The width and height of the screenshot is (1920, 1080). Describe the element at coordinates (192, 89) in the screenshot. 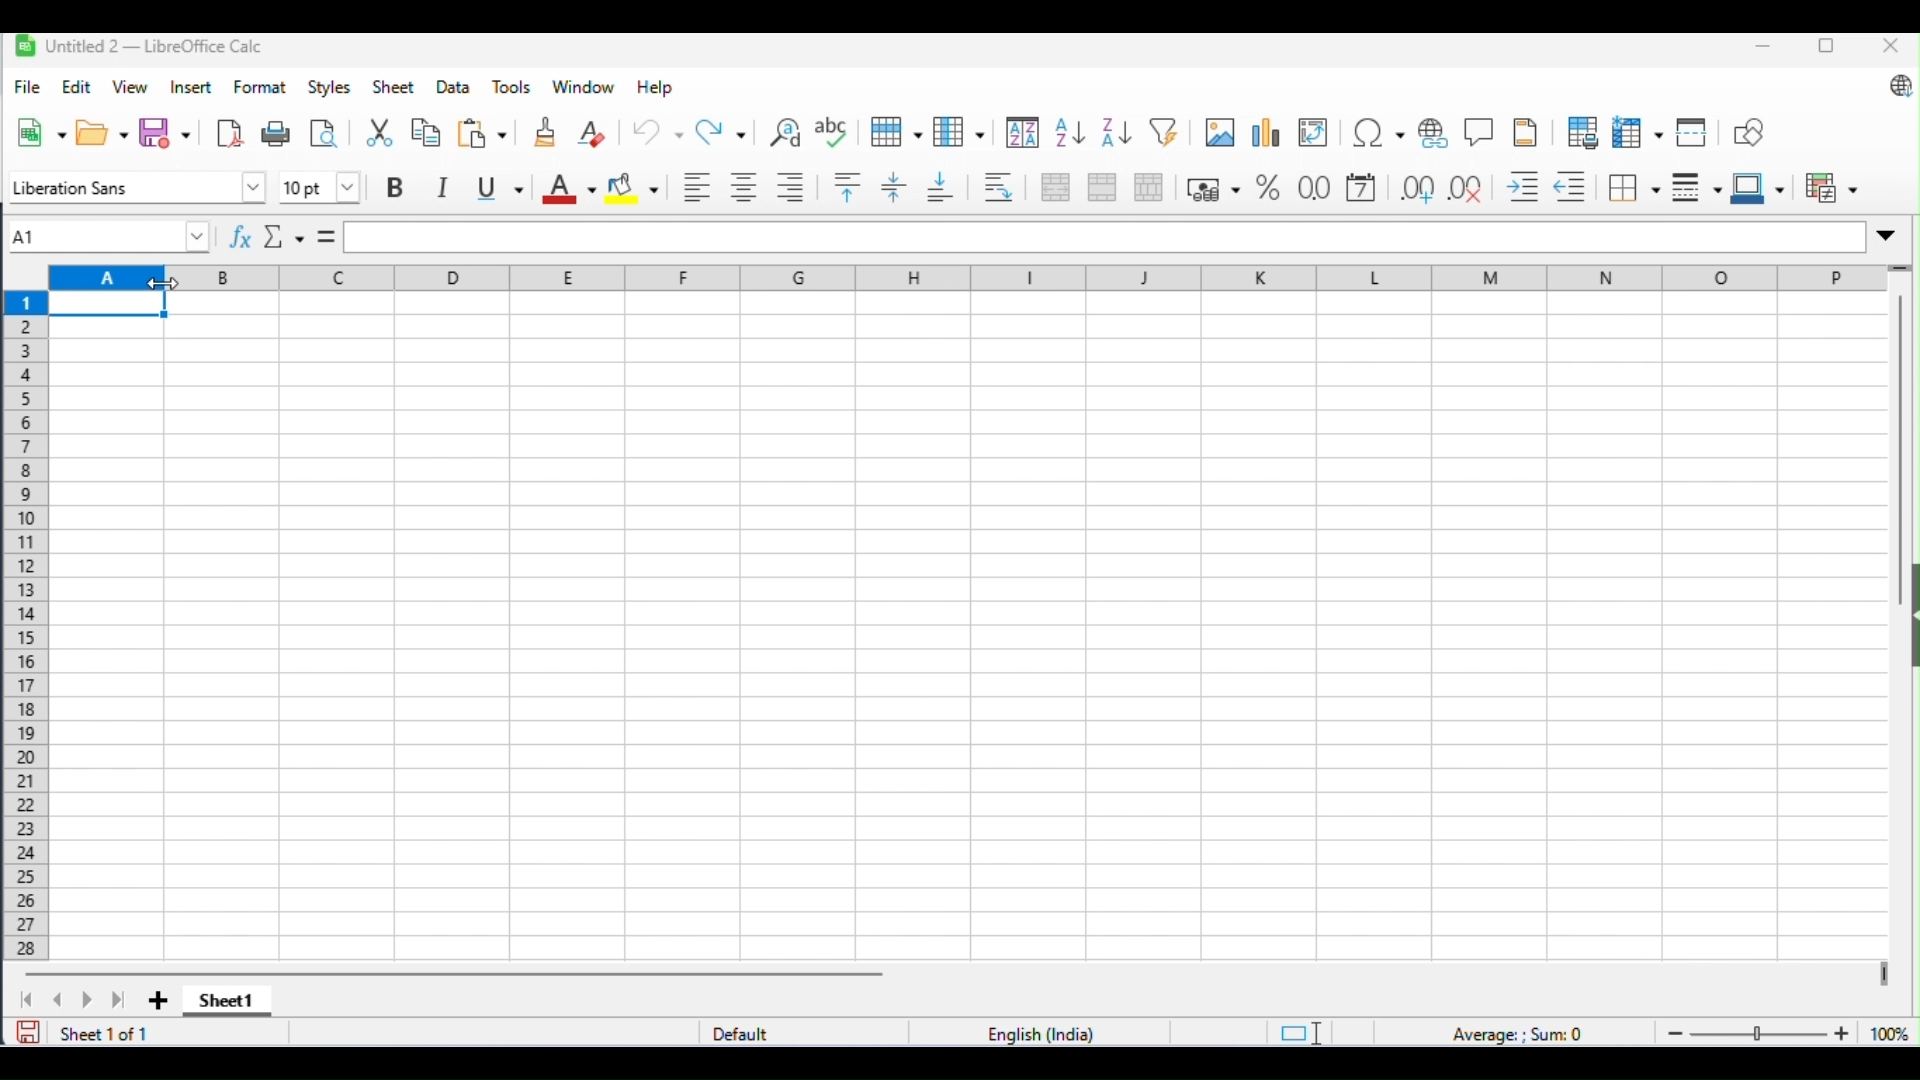

I see `insert` at that location.